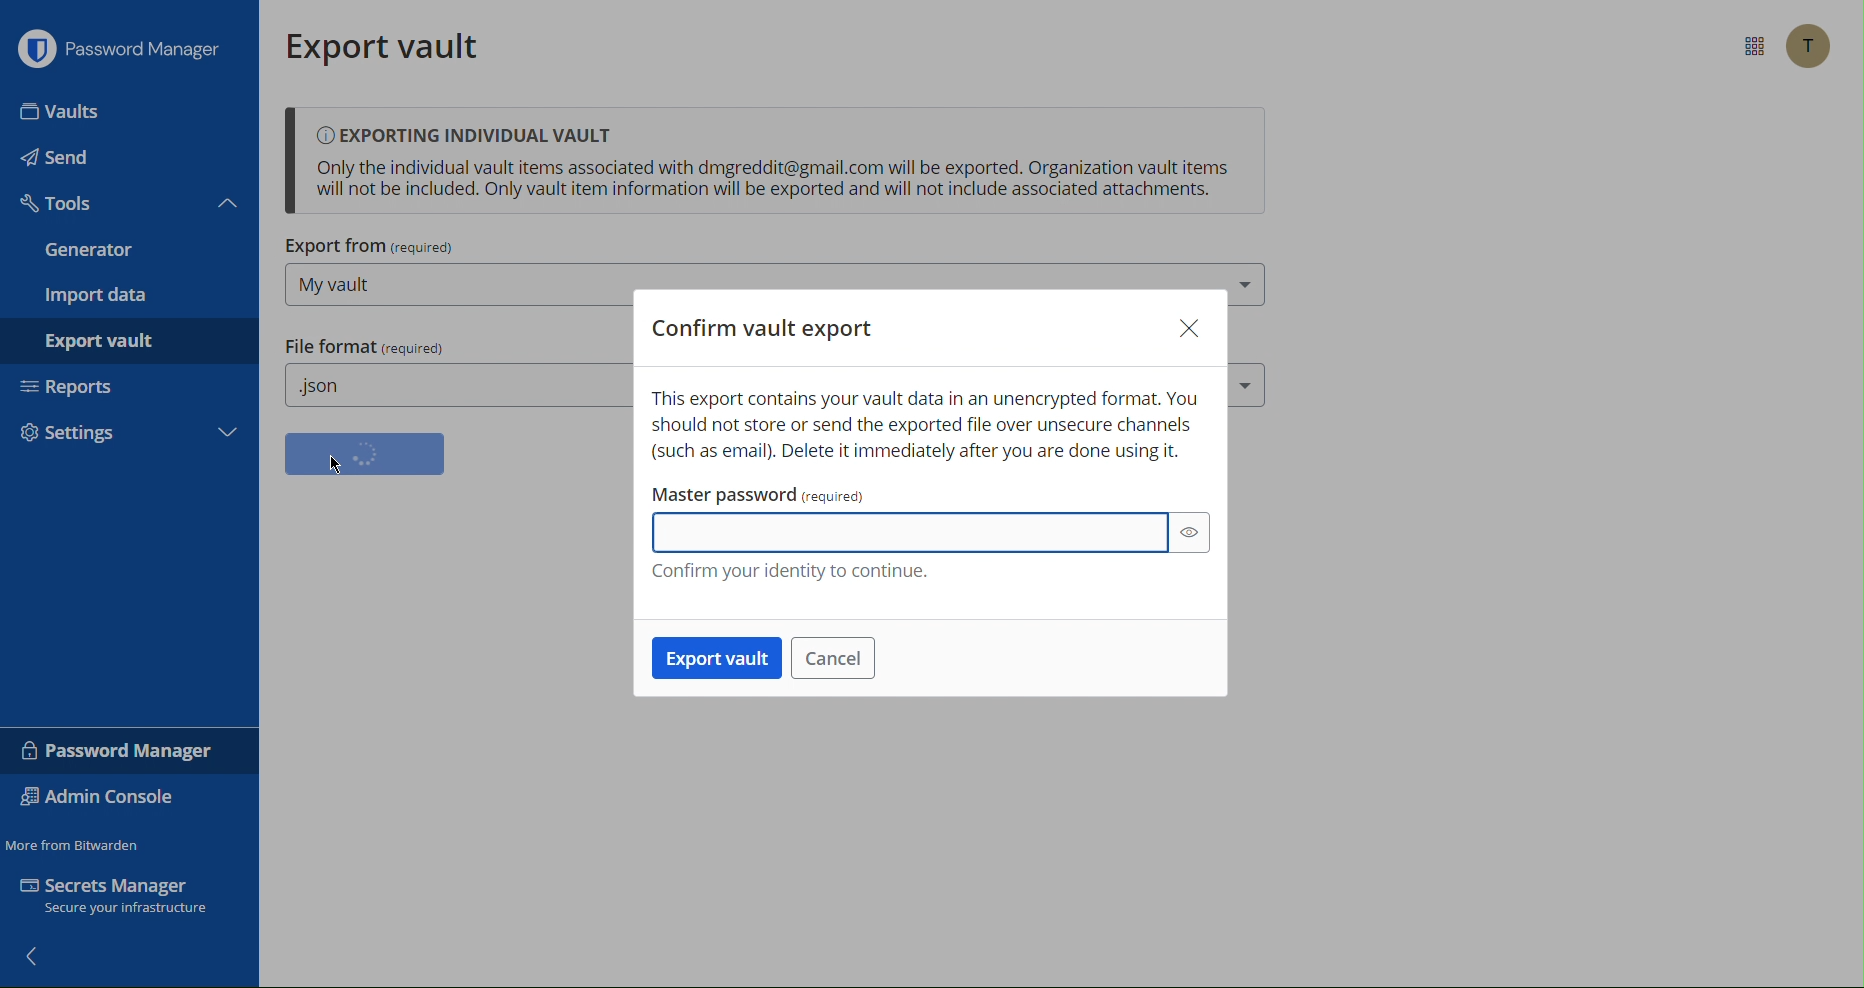  Describe the element at coordinates (125, 53) in the screenshot. I see `Password Manager` at that location.